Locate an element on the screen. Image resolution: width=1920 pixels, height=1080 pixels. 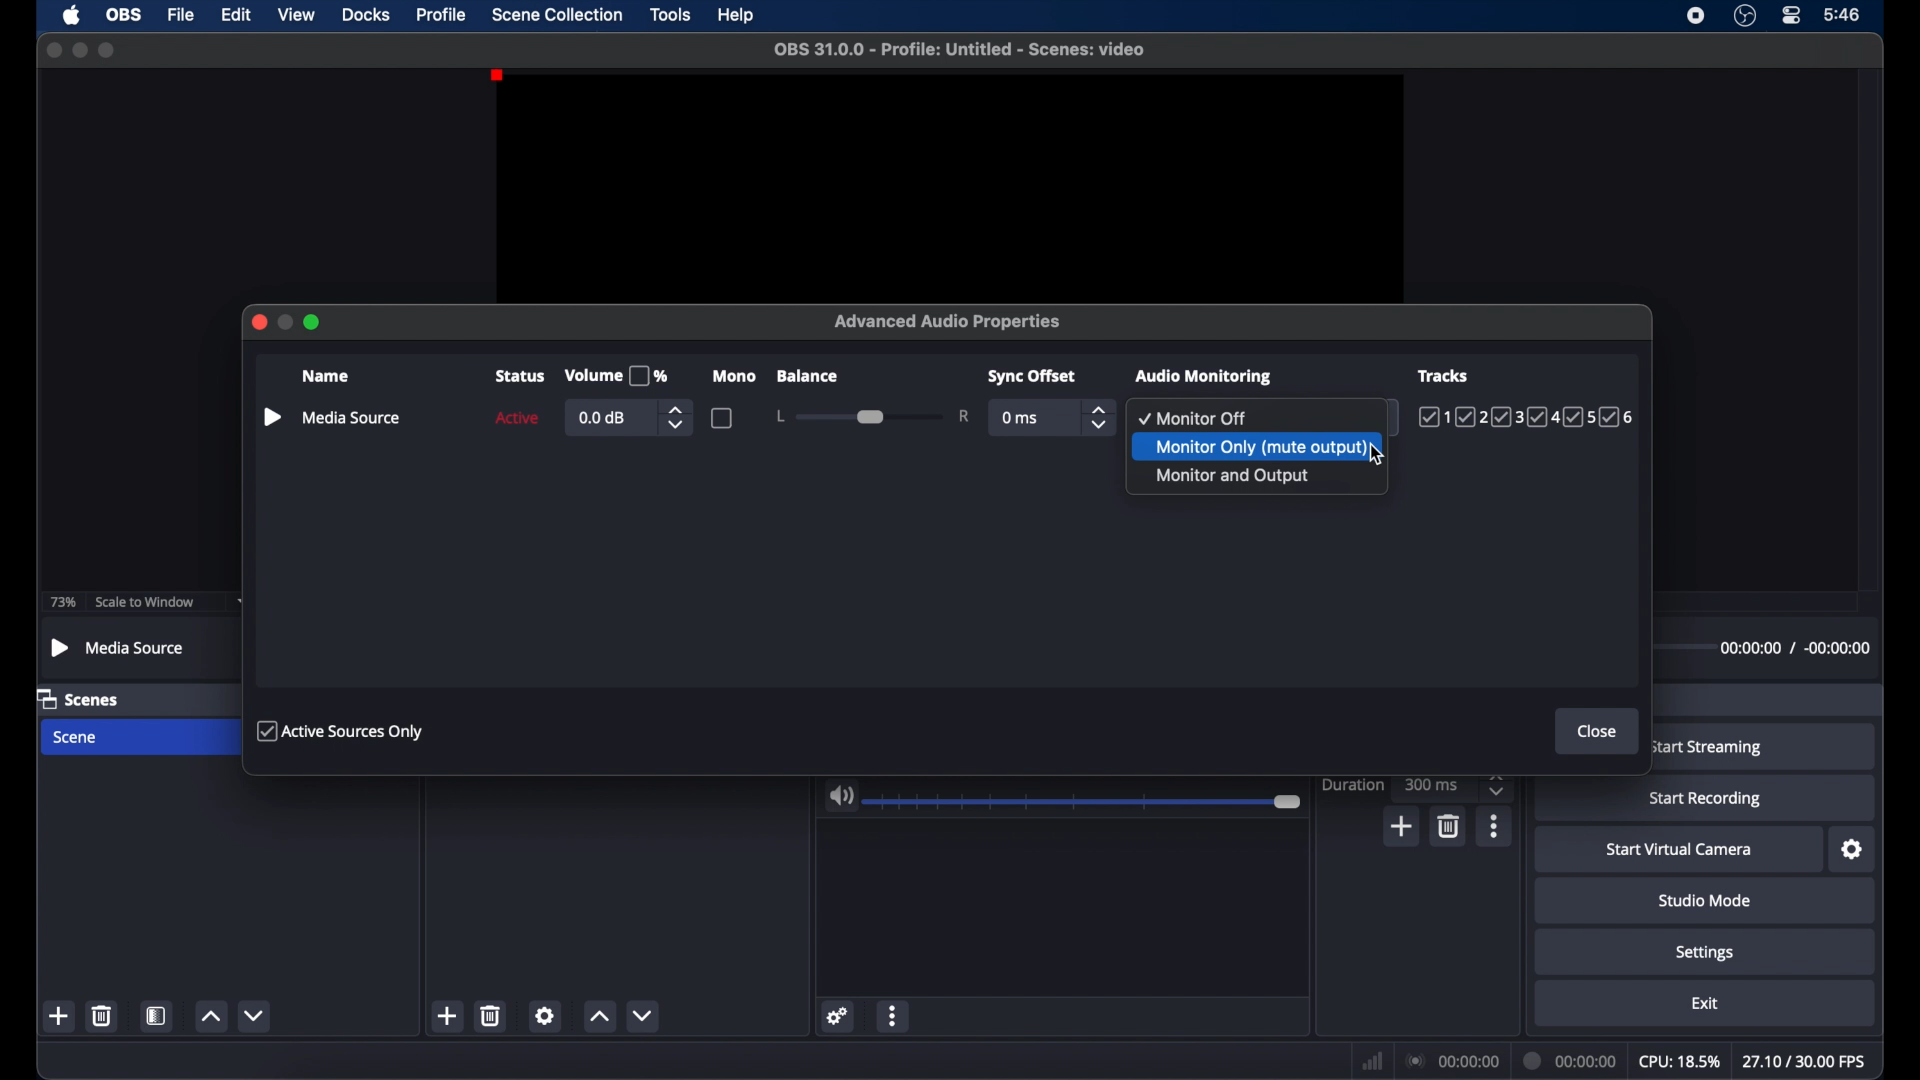
close is located at coordinates (1598, 731).